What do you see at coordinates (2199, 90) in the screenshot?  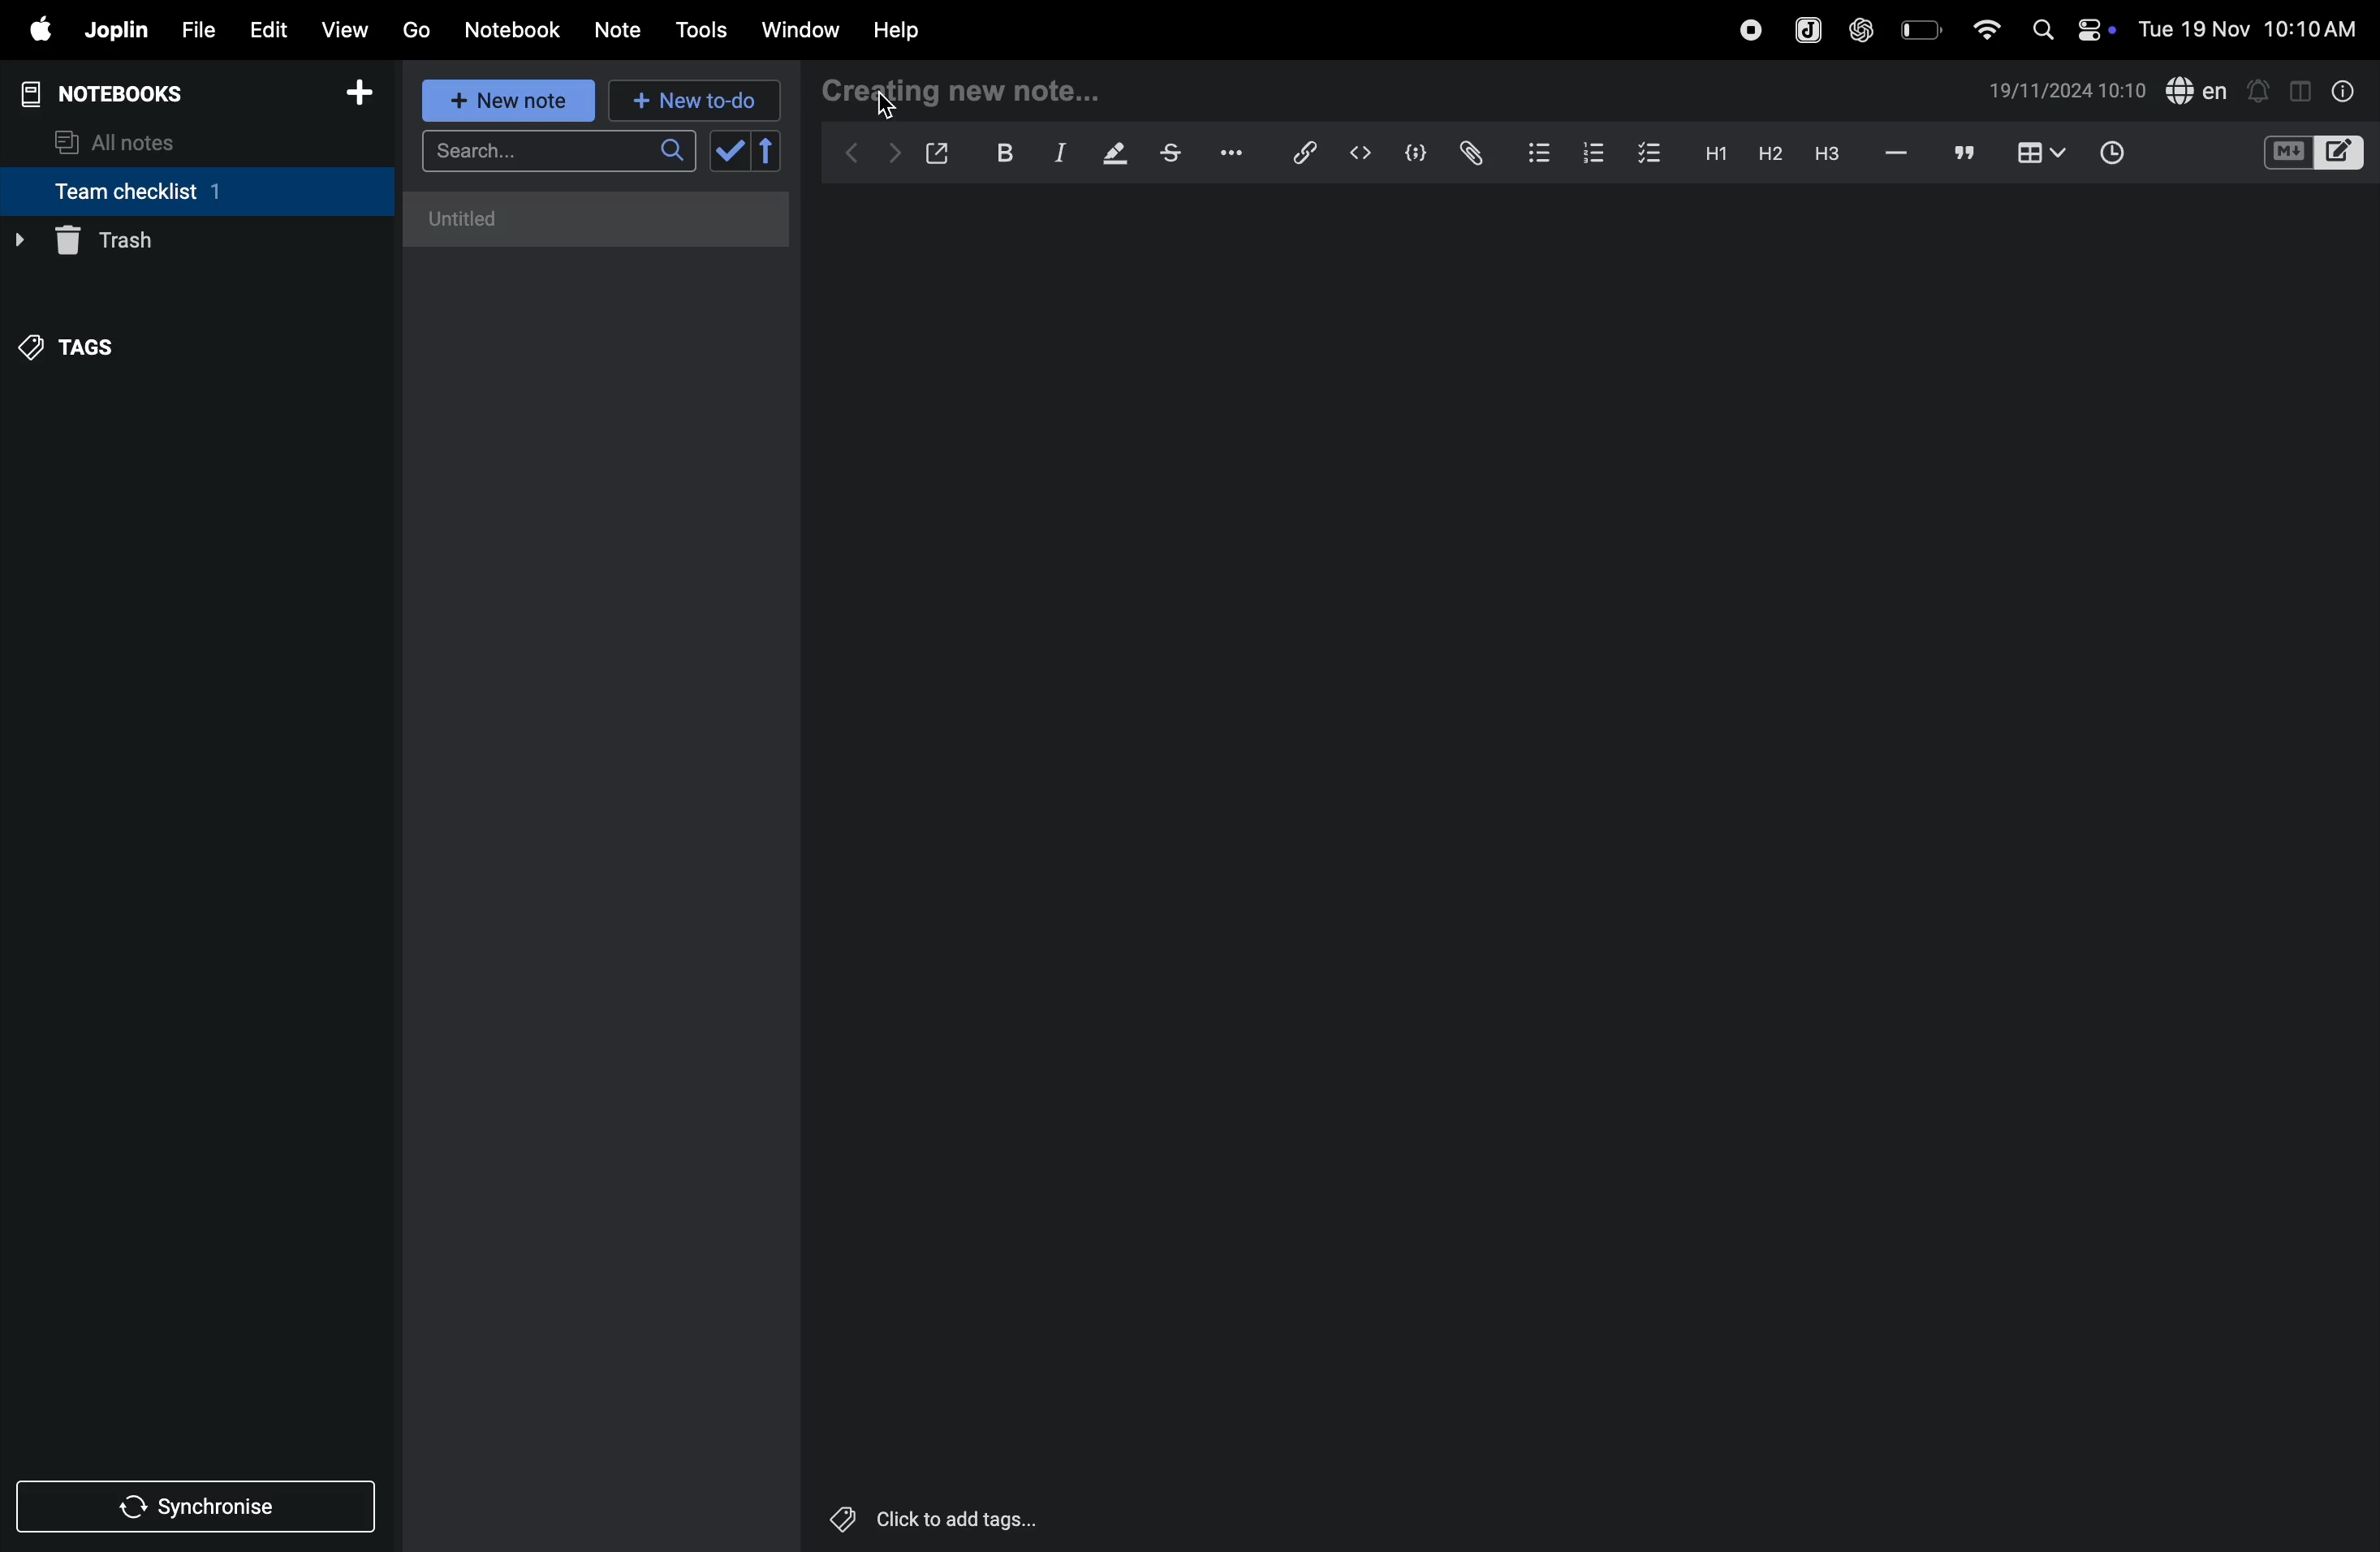 I see `spell check` at bounding box center [2199, 90].